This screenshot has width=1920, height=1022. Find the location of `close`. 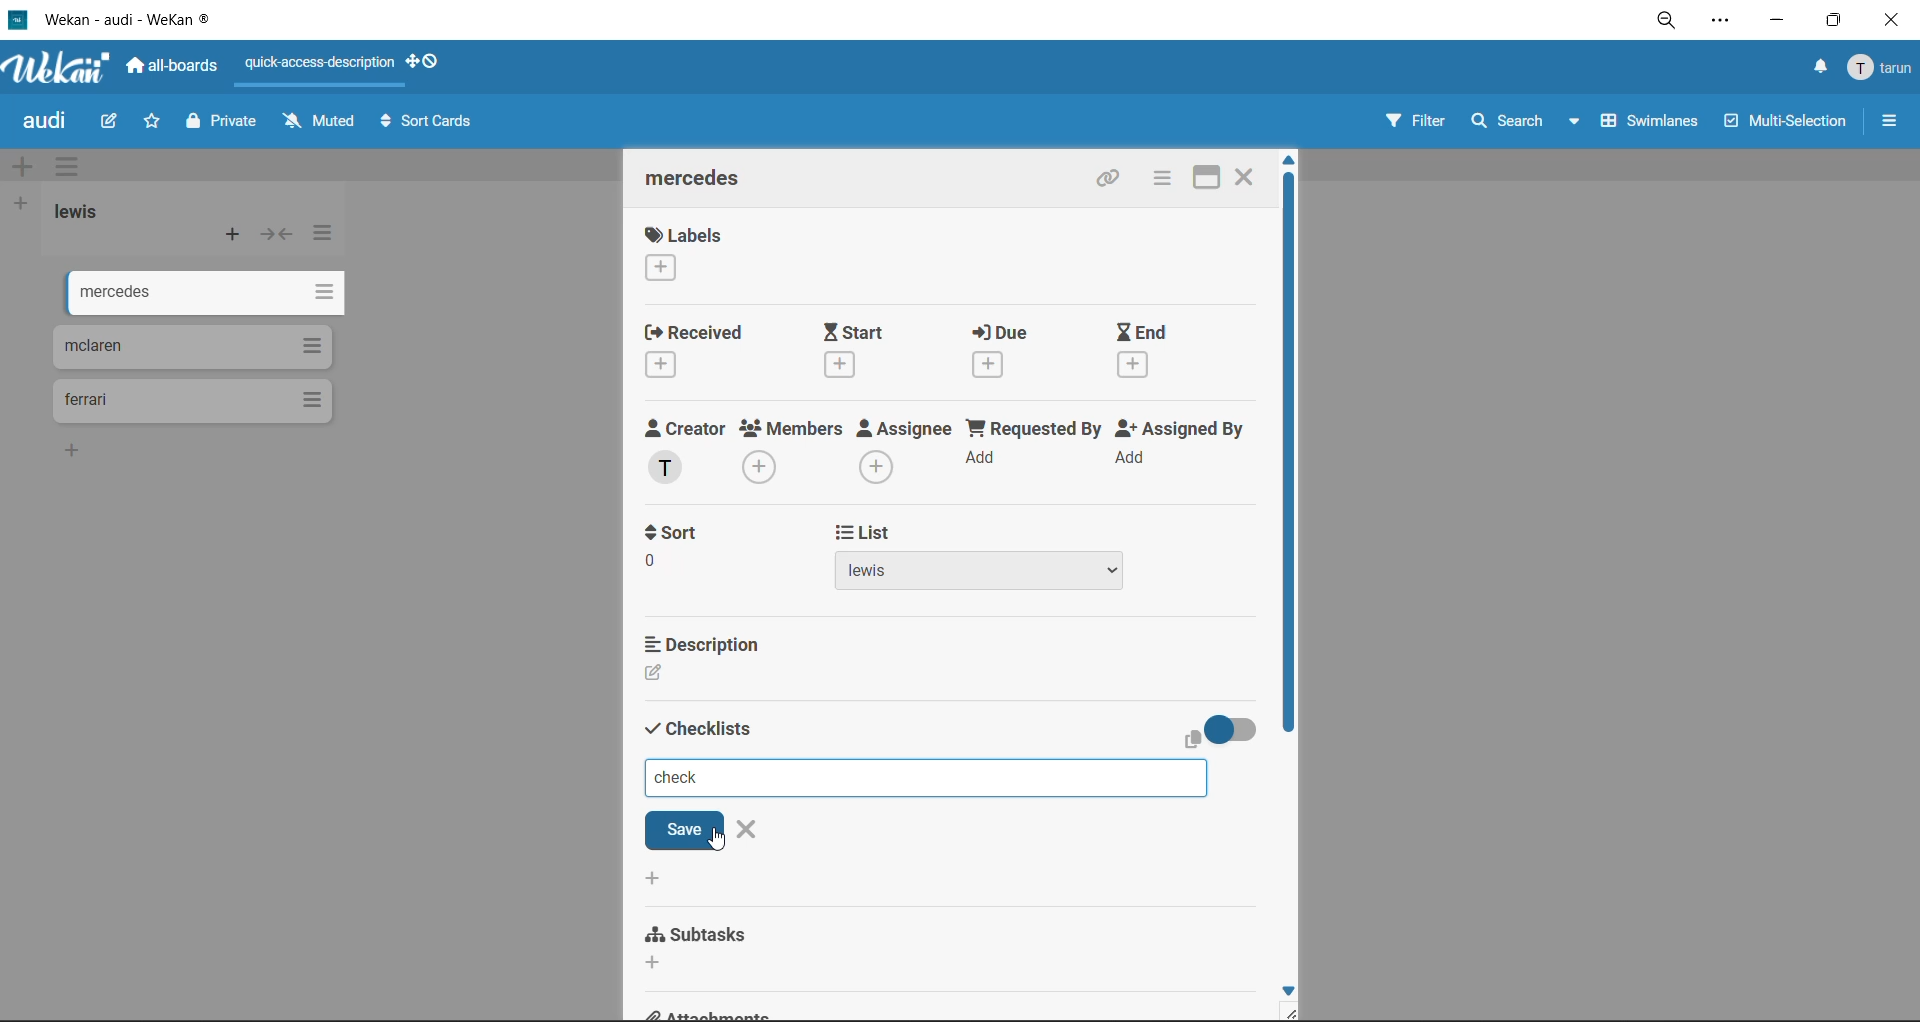

close is located at coordinates (754, 831).